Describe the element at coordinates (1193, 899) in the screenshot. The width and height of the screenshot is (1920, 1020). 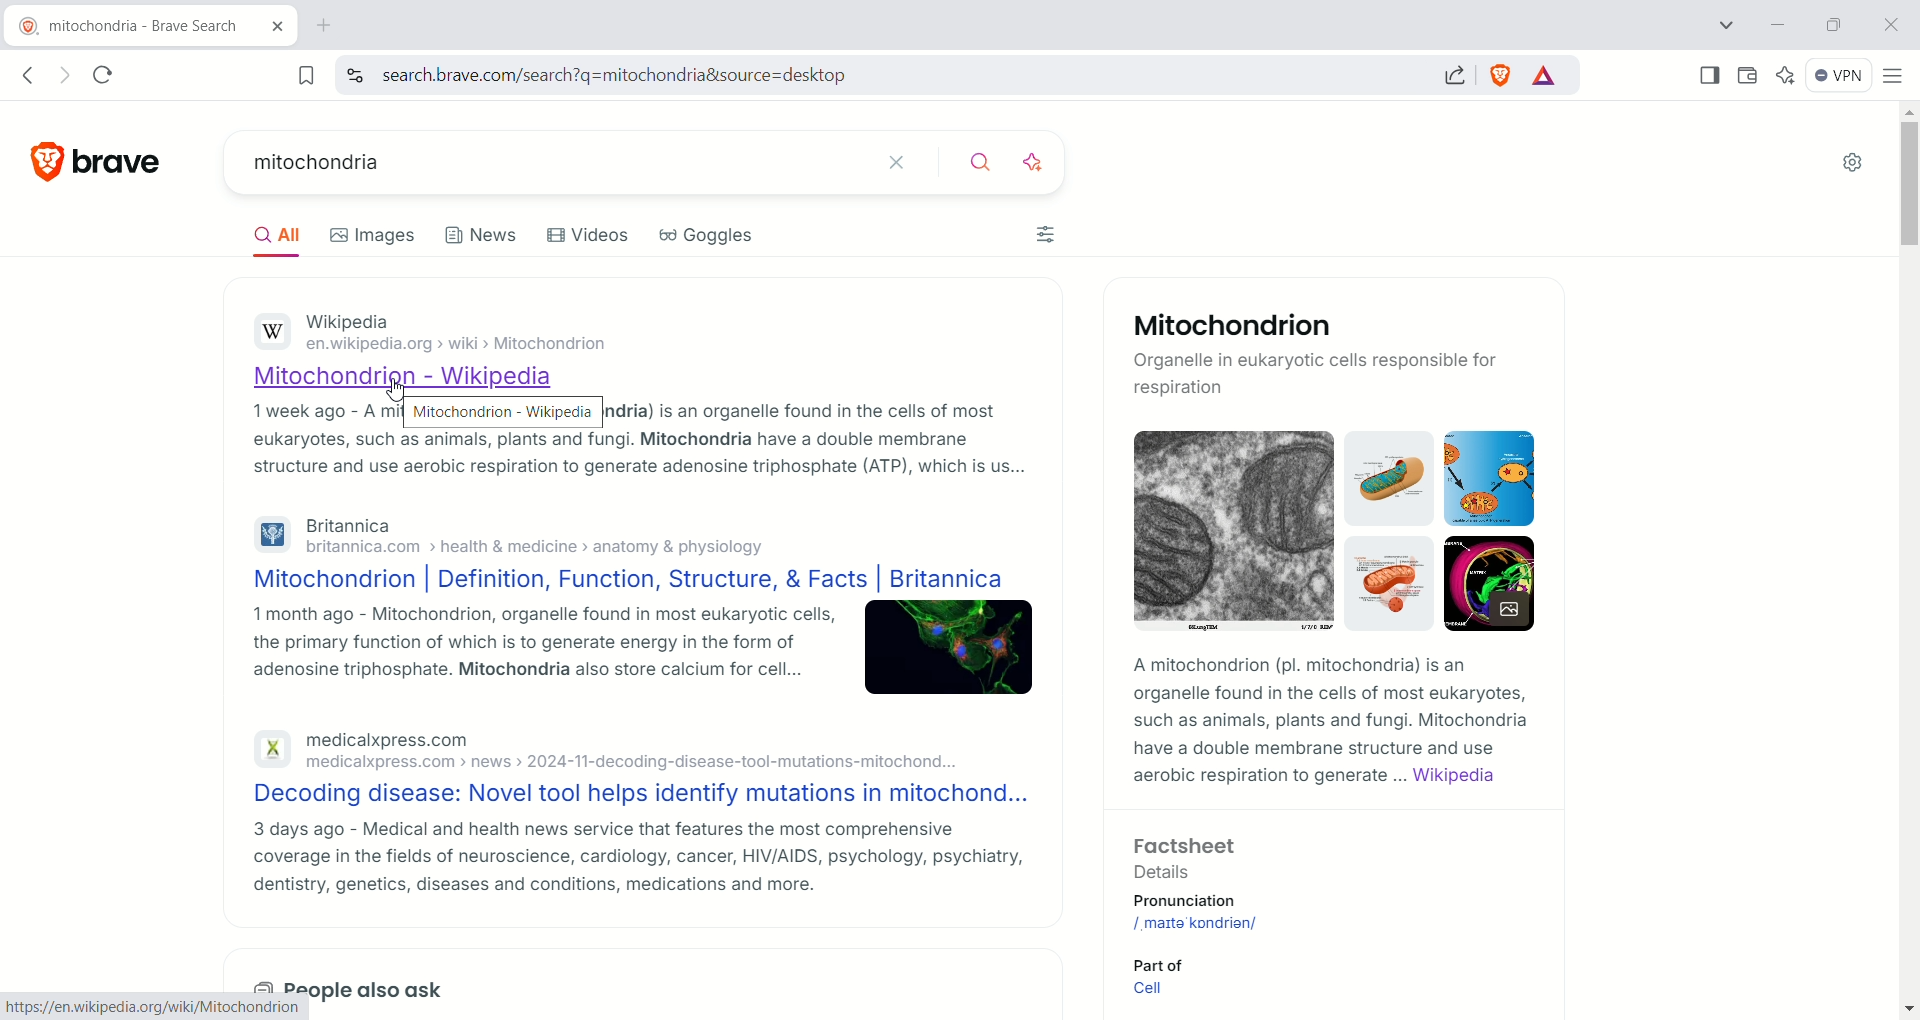
I see `Pronunciation` at that location.